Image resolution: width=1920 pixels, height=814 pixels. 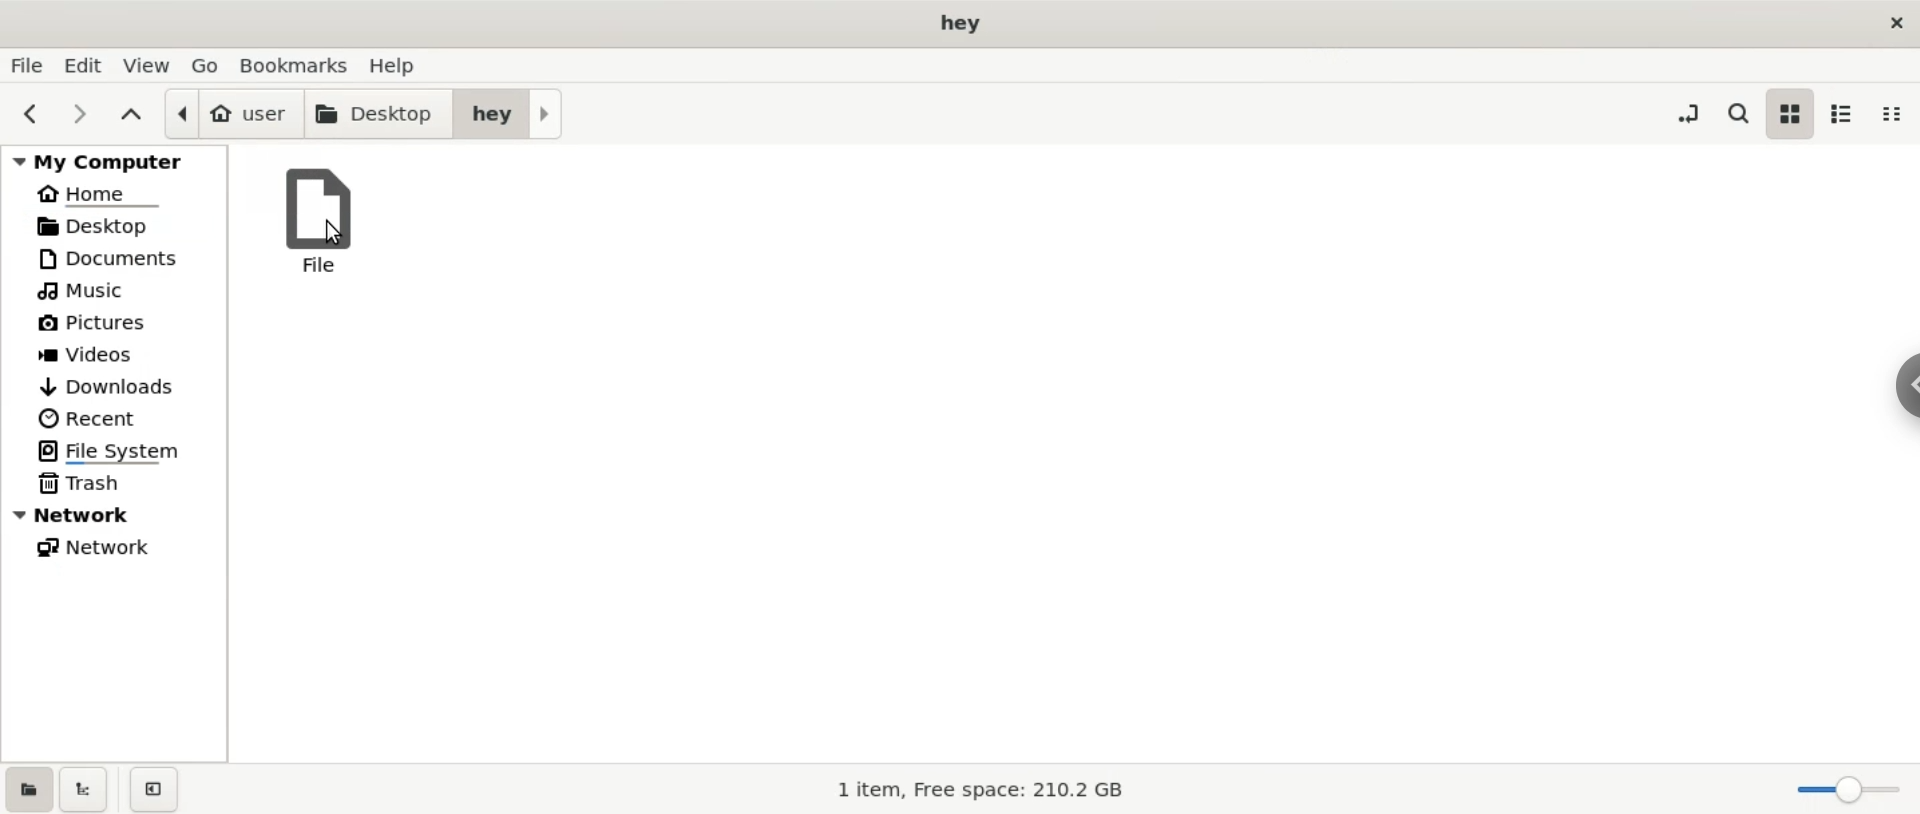 What do you see at coordinates (1838, 790) in the screenshot?
I see `zoom` at bounding box center [1838, 790].